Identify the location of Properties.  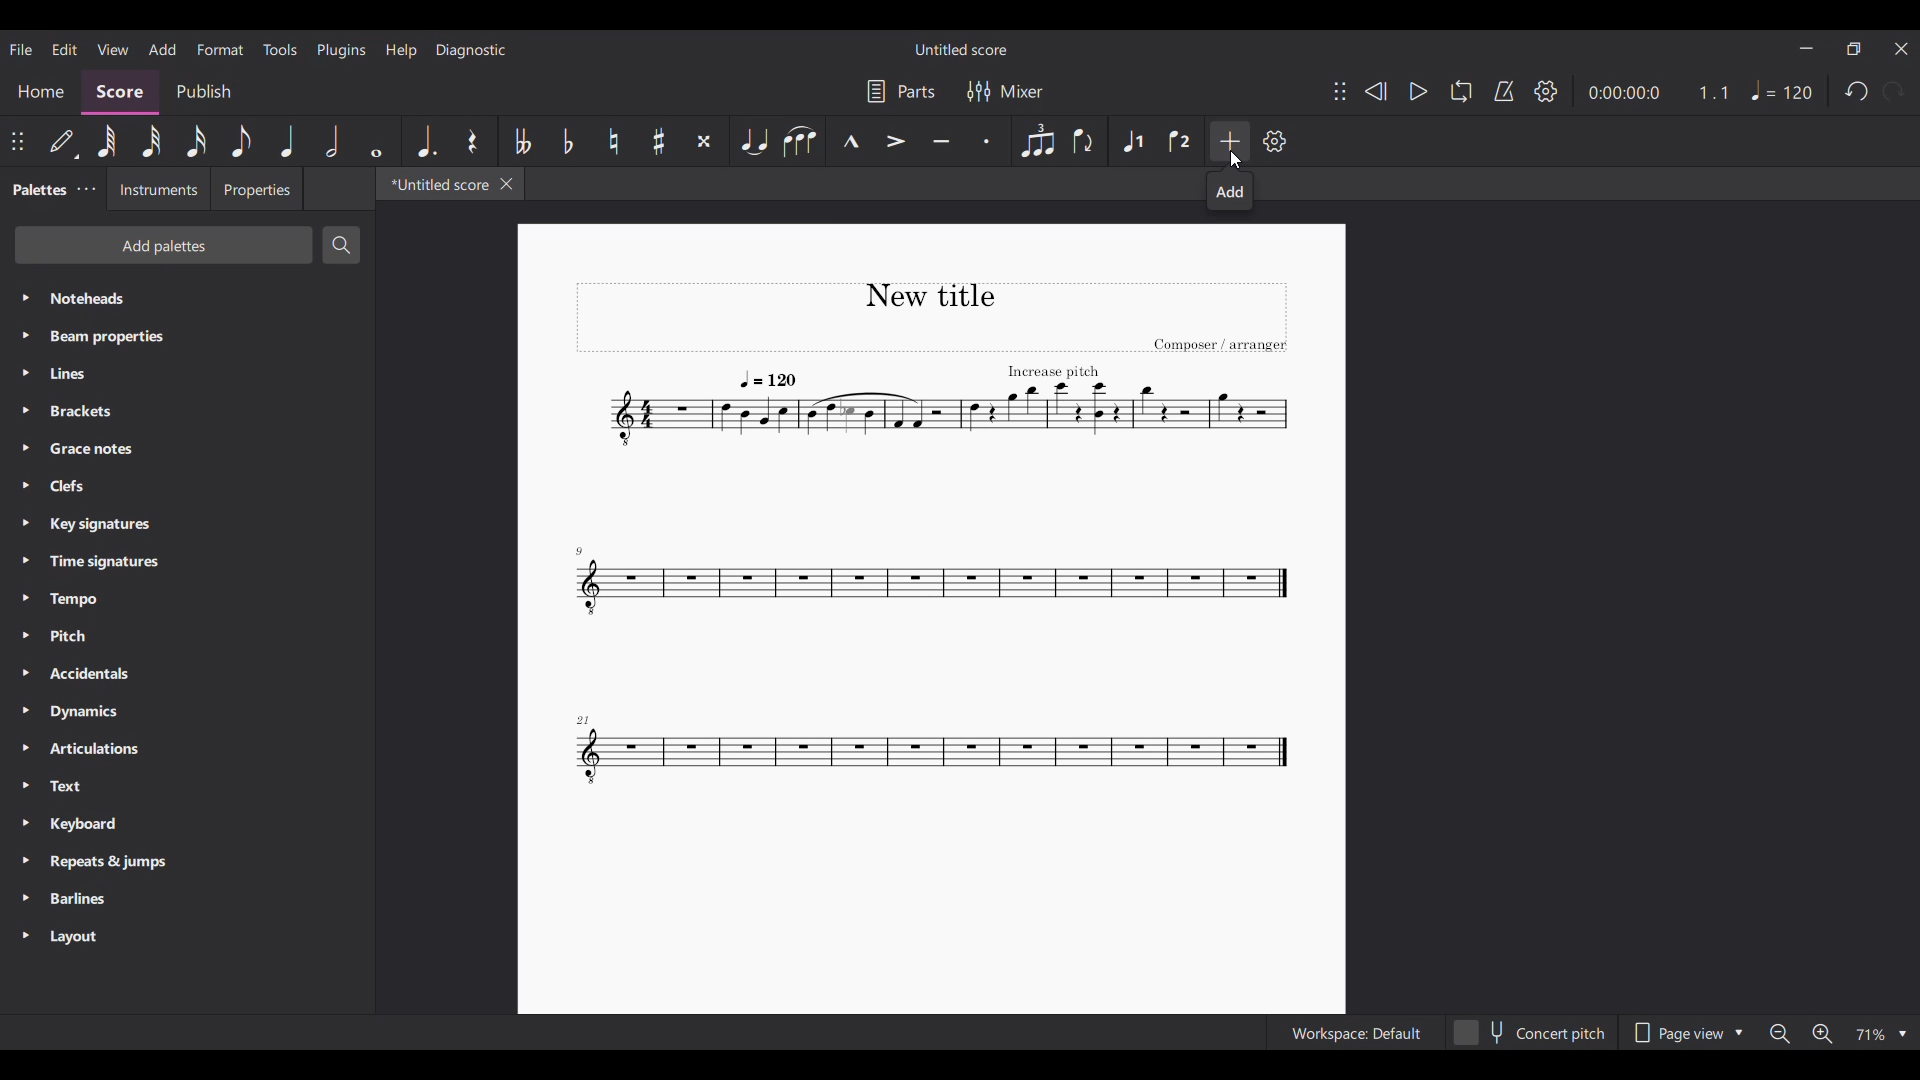
(256, 189).